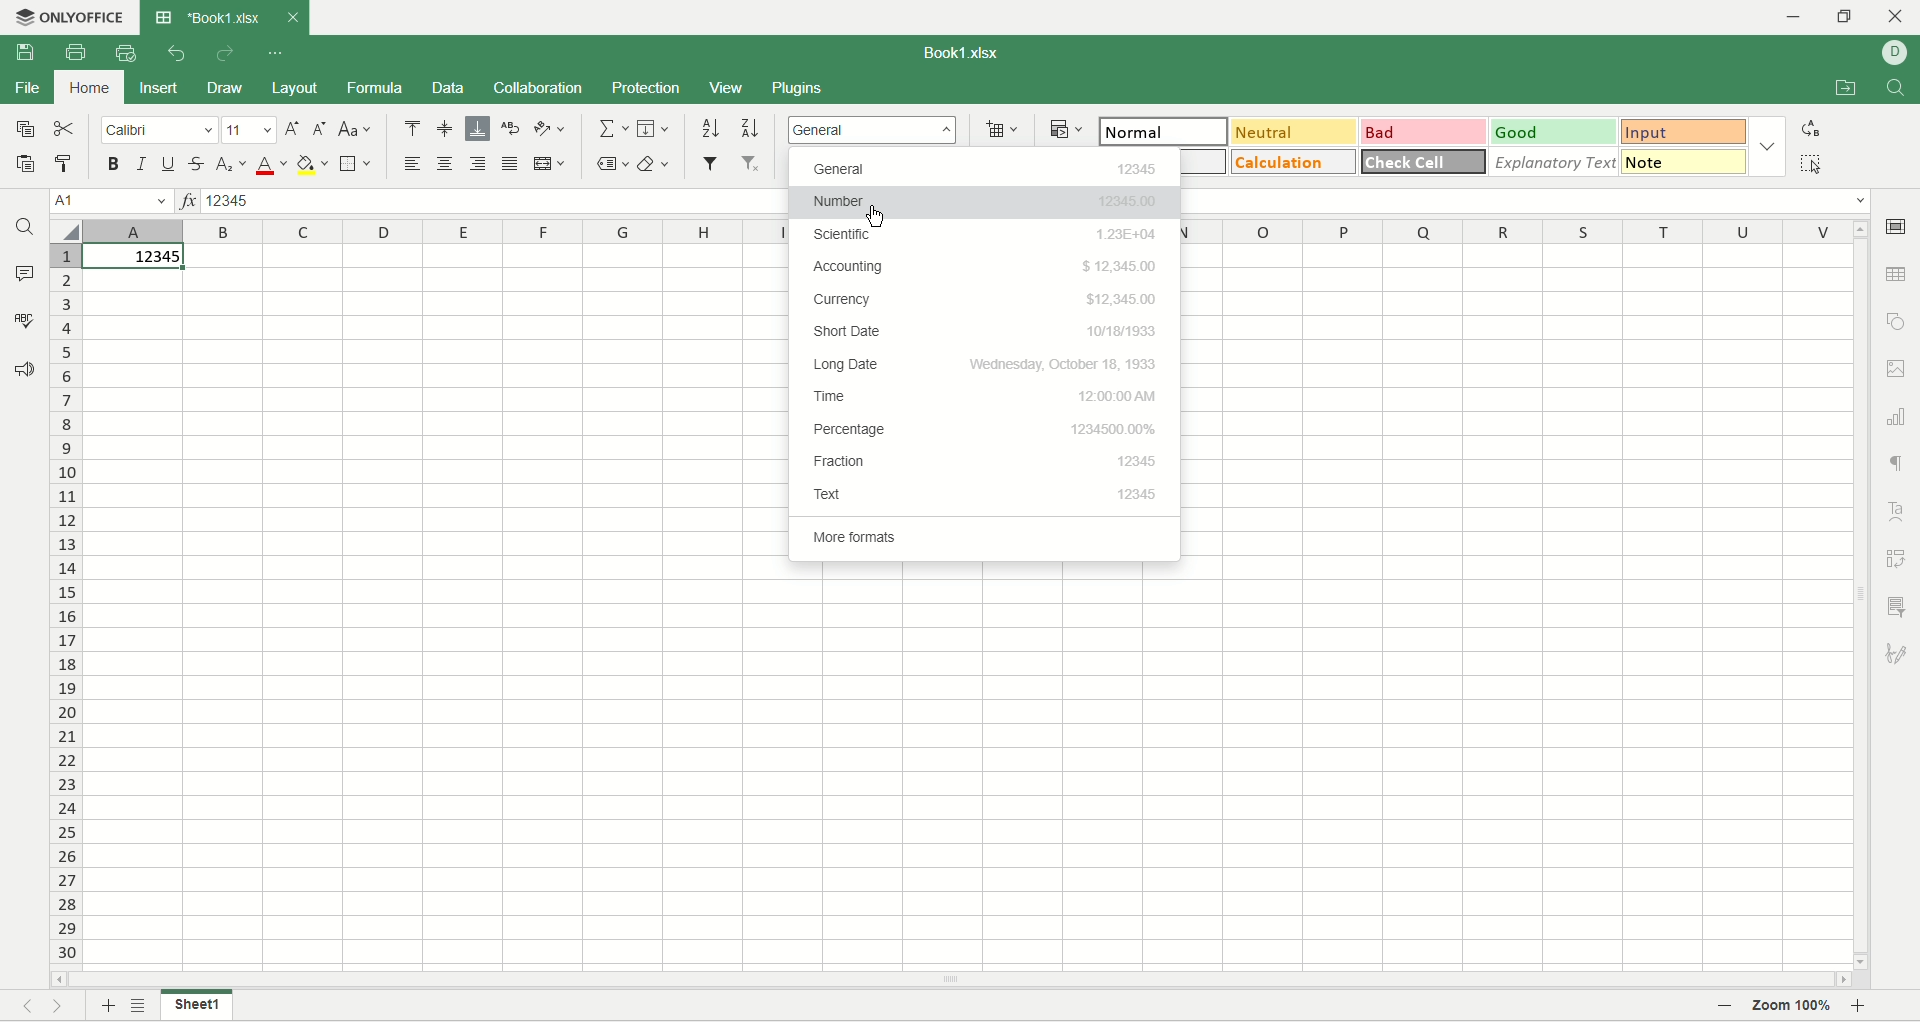  I want to click on plugins, so click(799, 88).